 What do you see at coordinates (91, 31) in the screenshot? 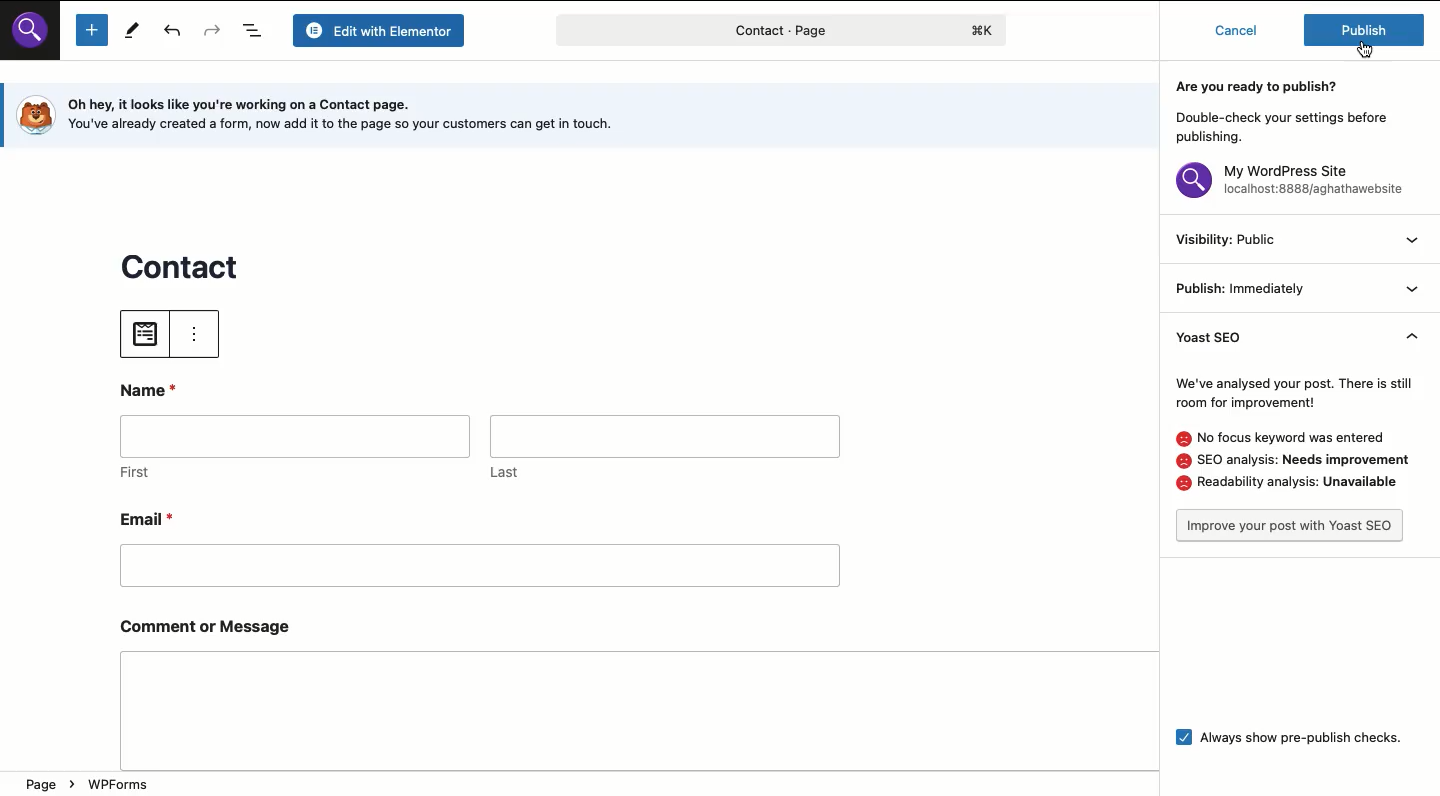
I see `Add new block` at bounding box center [91, 31].